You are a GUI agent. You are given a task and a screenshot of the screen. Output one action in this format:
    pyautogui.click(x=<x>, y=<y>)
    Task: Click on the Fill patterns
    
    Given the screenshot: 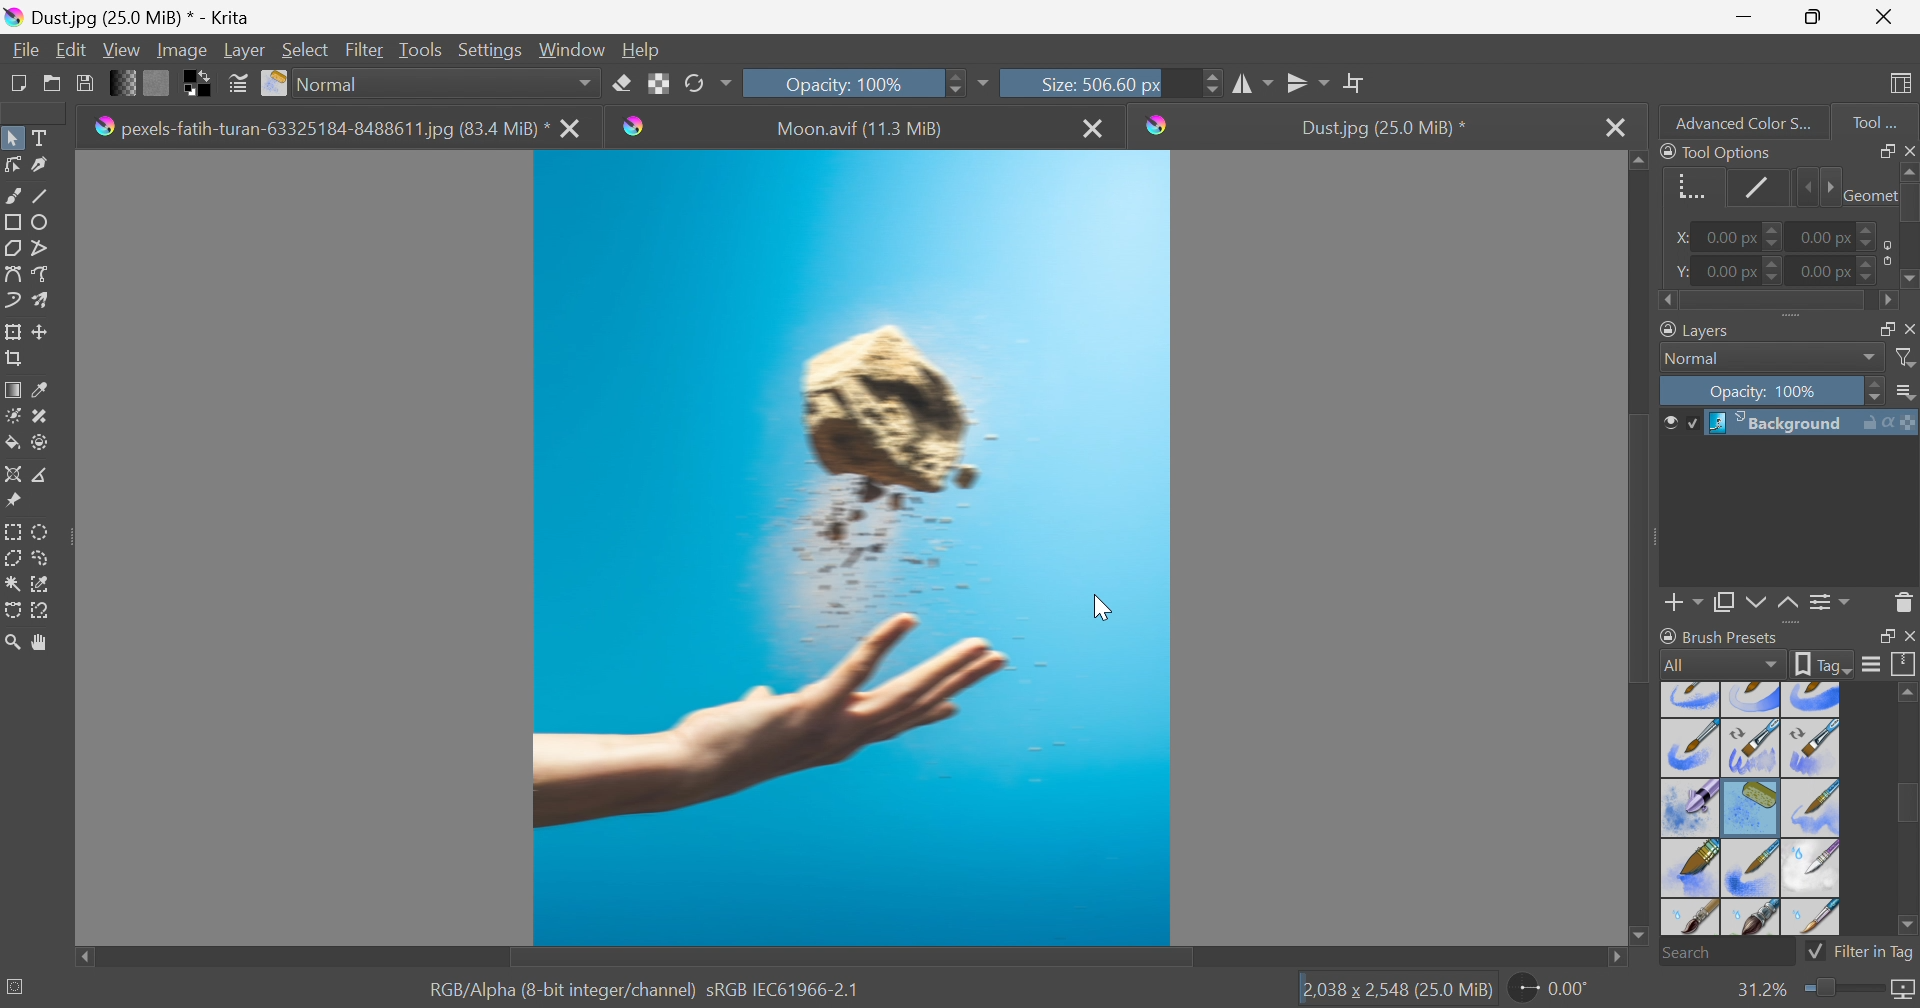 What is the action you would take?
    pyautogui.click(x=157, y=81)
    